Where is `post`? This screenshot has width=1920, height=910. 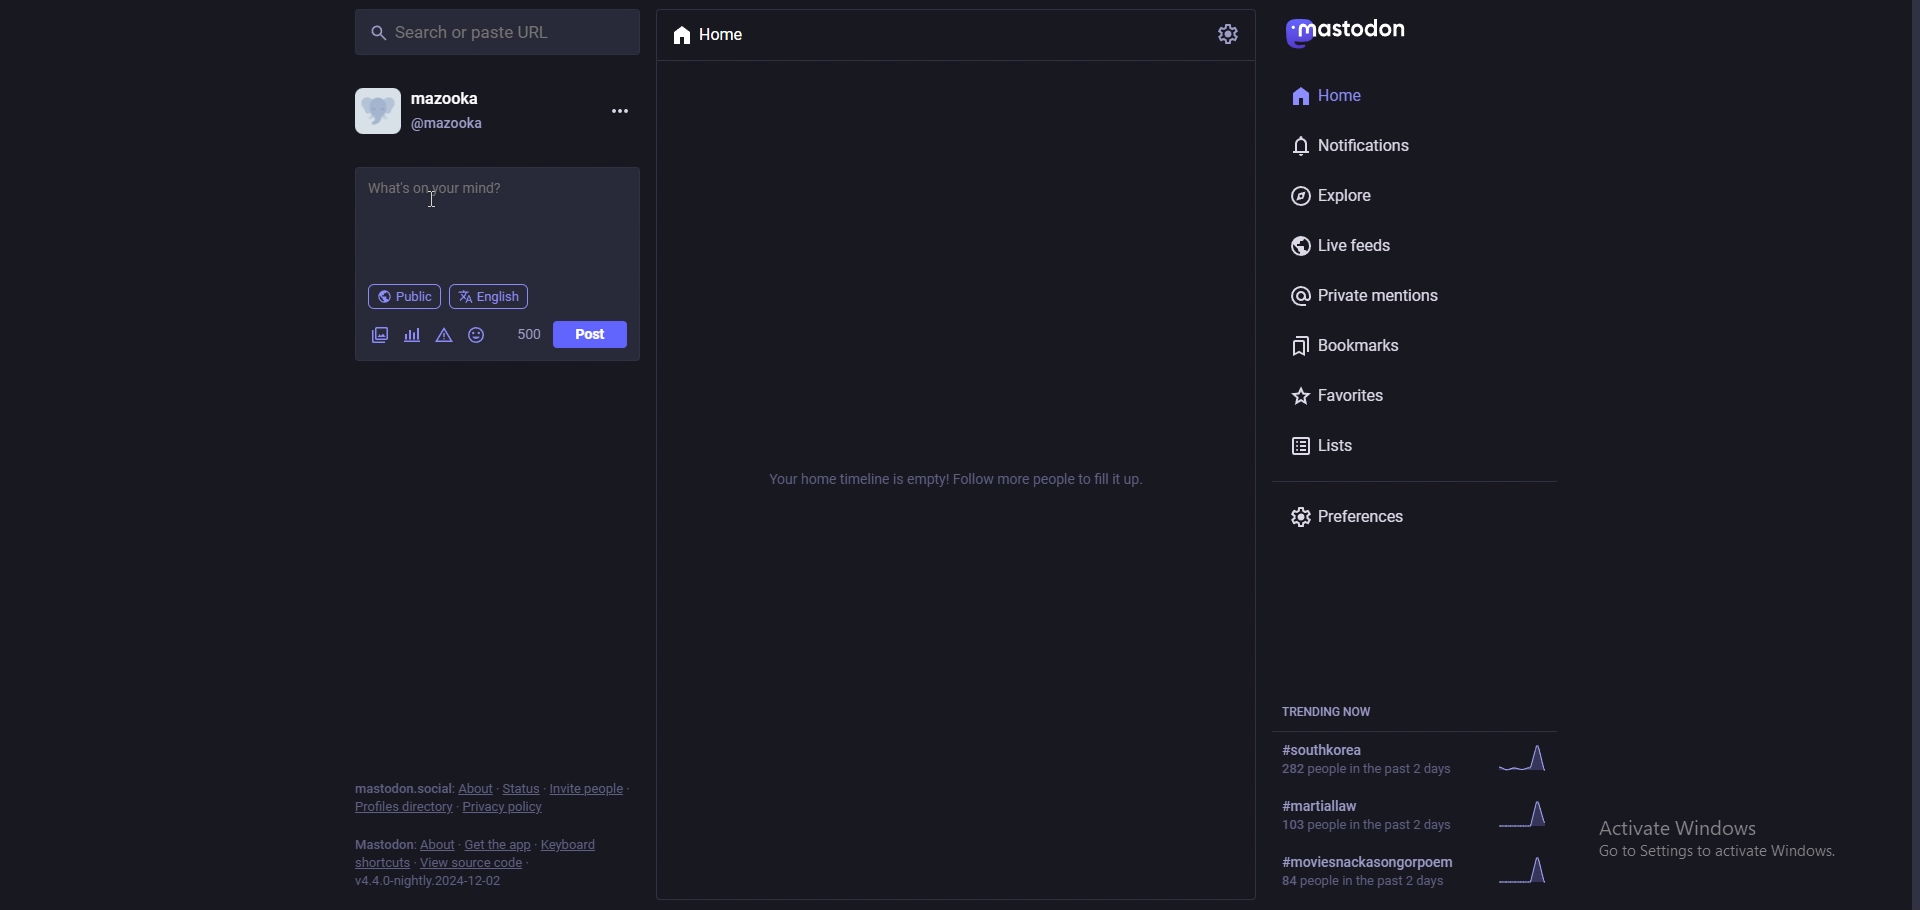
post is located at coordinates (591, 335).